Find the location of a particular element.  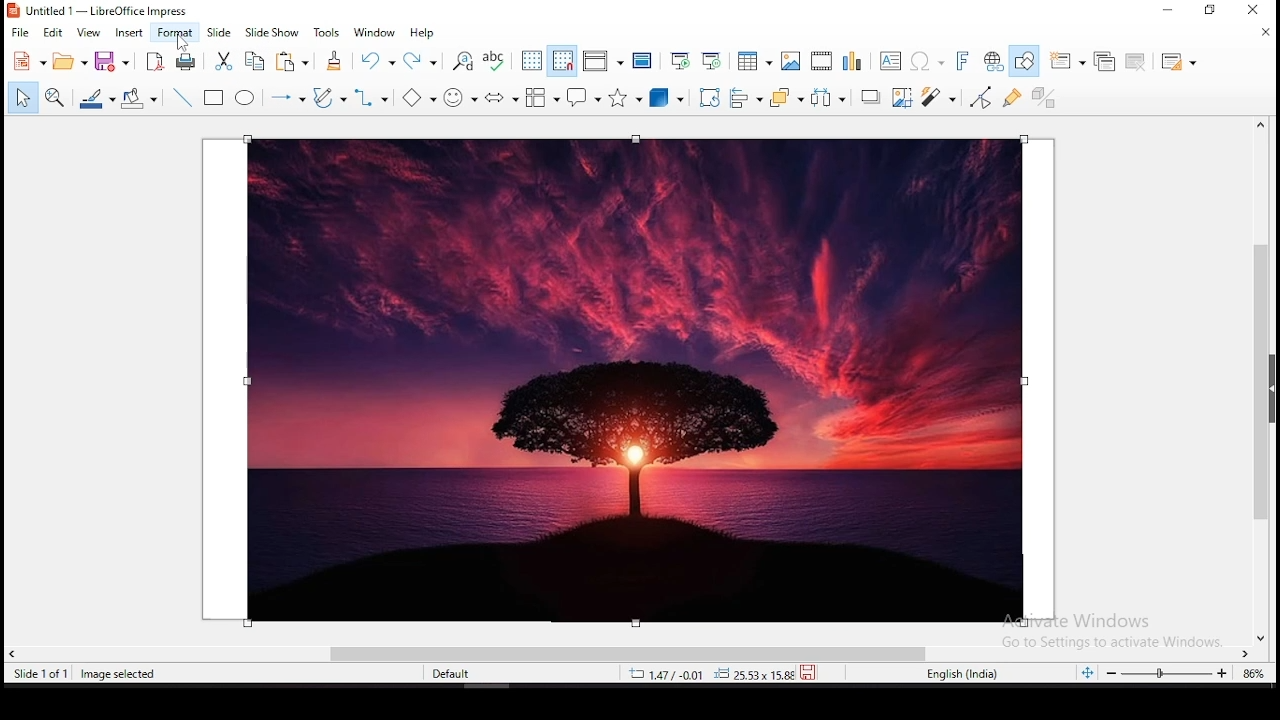

stars and banners is located at coordinates (627, 98).